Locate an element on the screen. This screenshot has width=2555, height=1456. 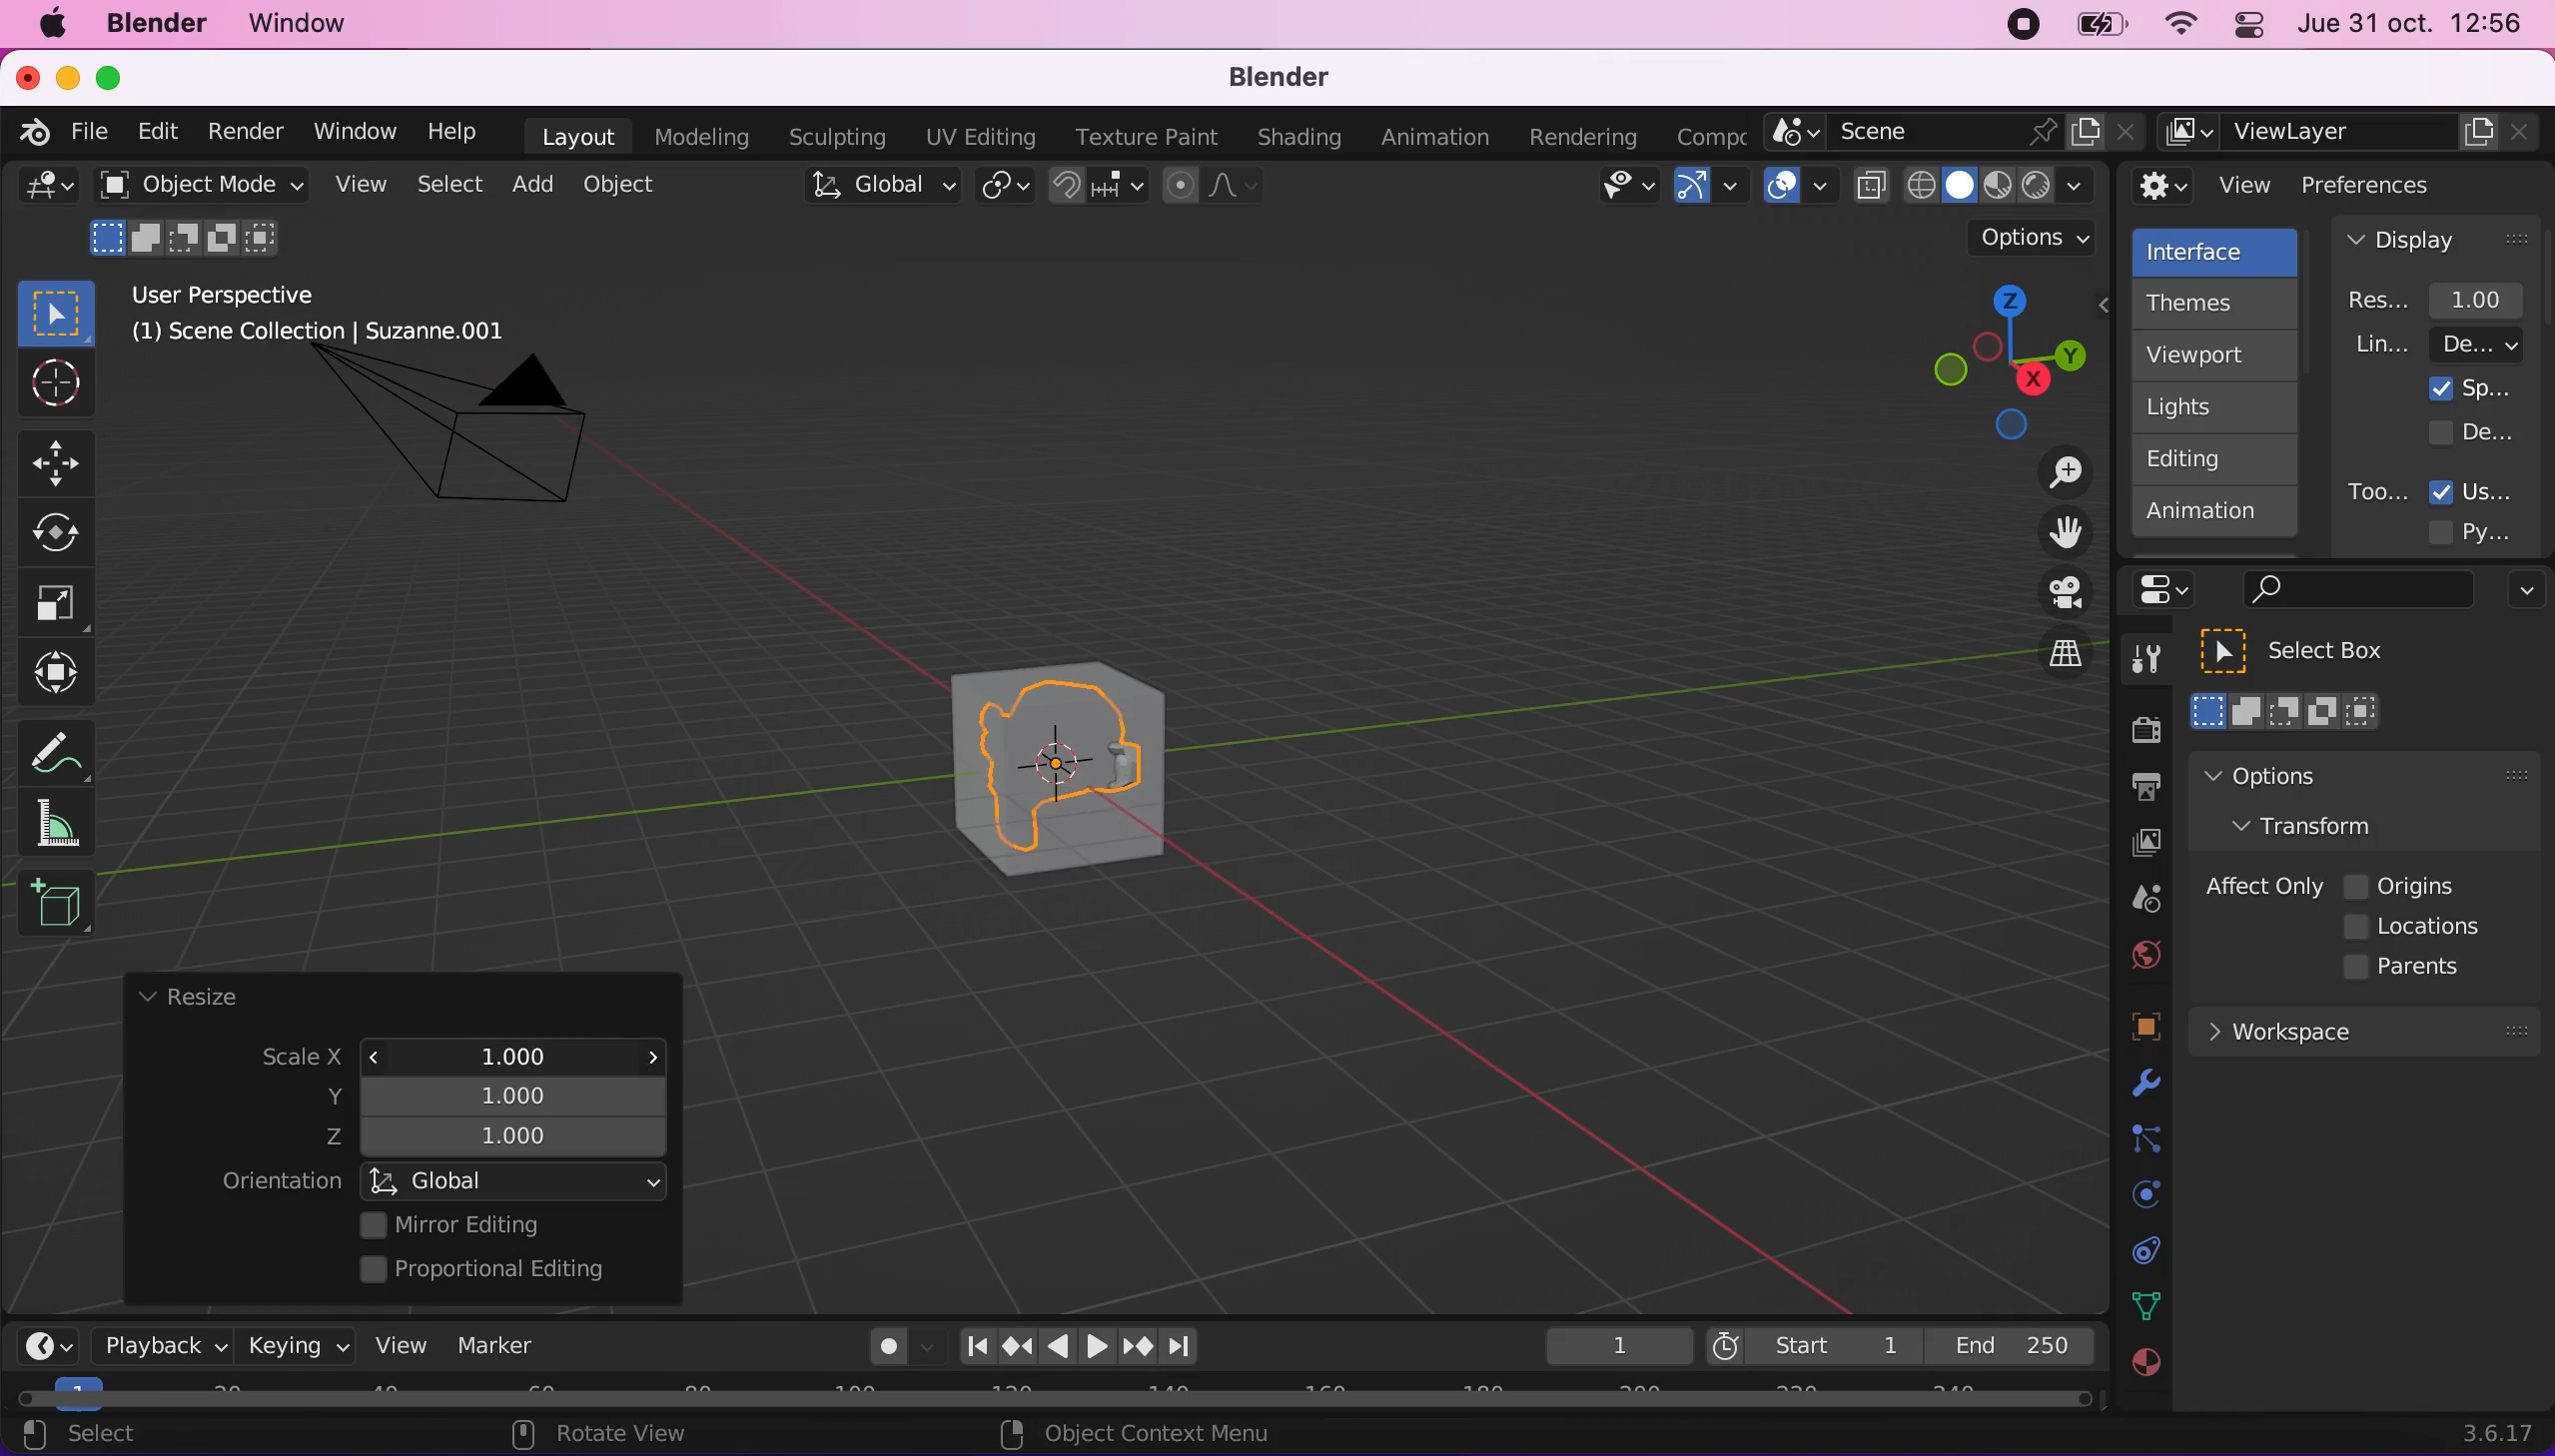
transform is located at coordinates (62, 673).